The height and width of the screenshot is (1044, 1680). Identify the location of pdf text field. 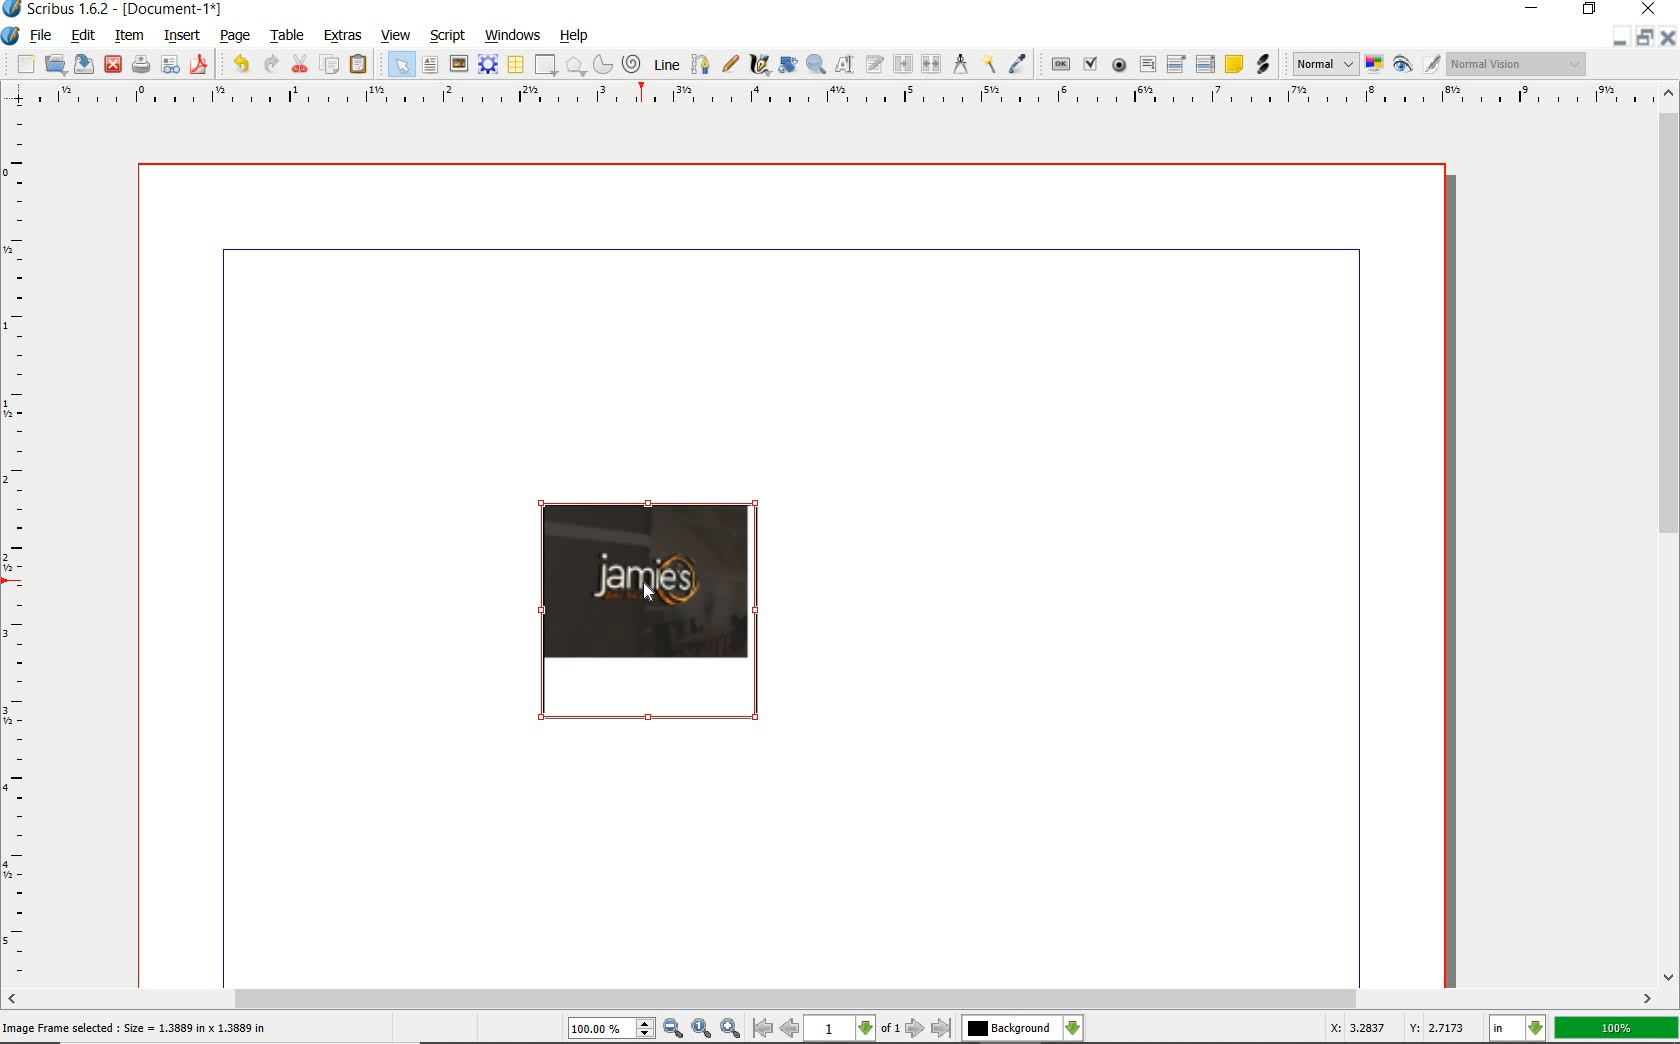
(1147, 65).